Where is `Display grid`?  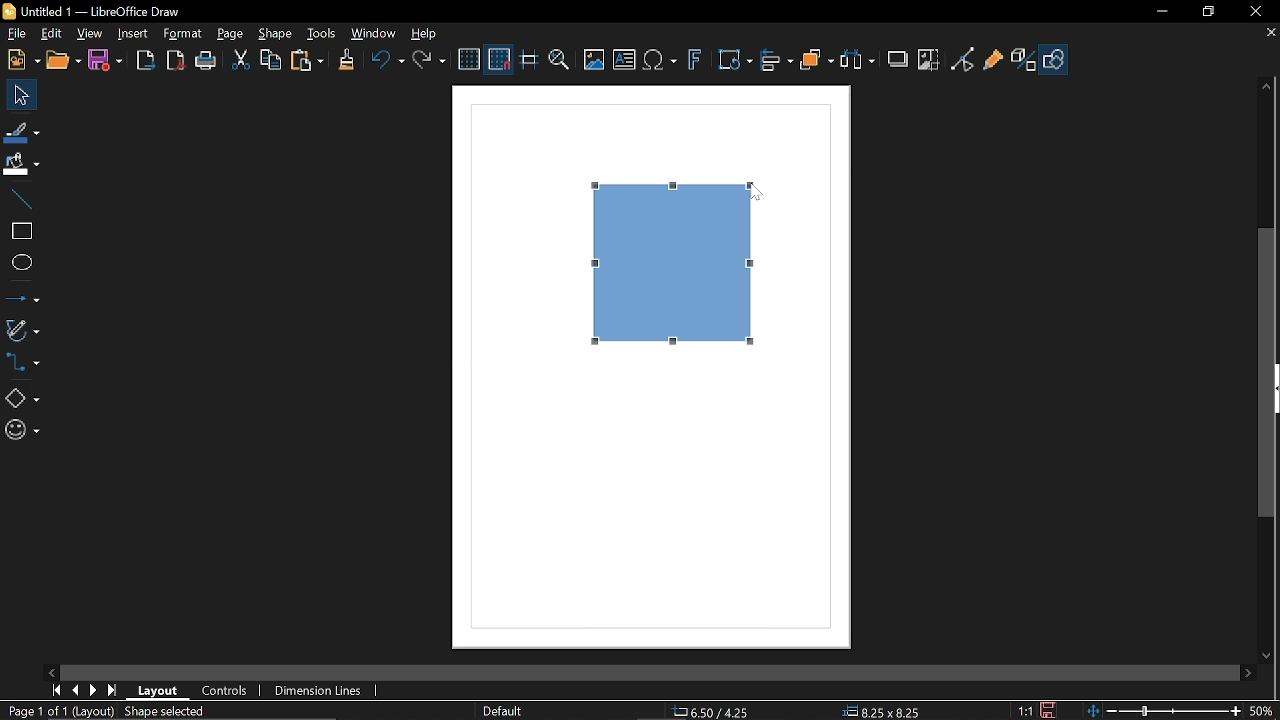
Display grid is located at coordinates (470, 60).